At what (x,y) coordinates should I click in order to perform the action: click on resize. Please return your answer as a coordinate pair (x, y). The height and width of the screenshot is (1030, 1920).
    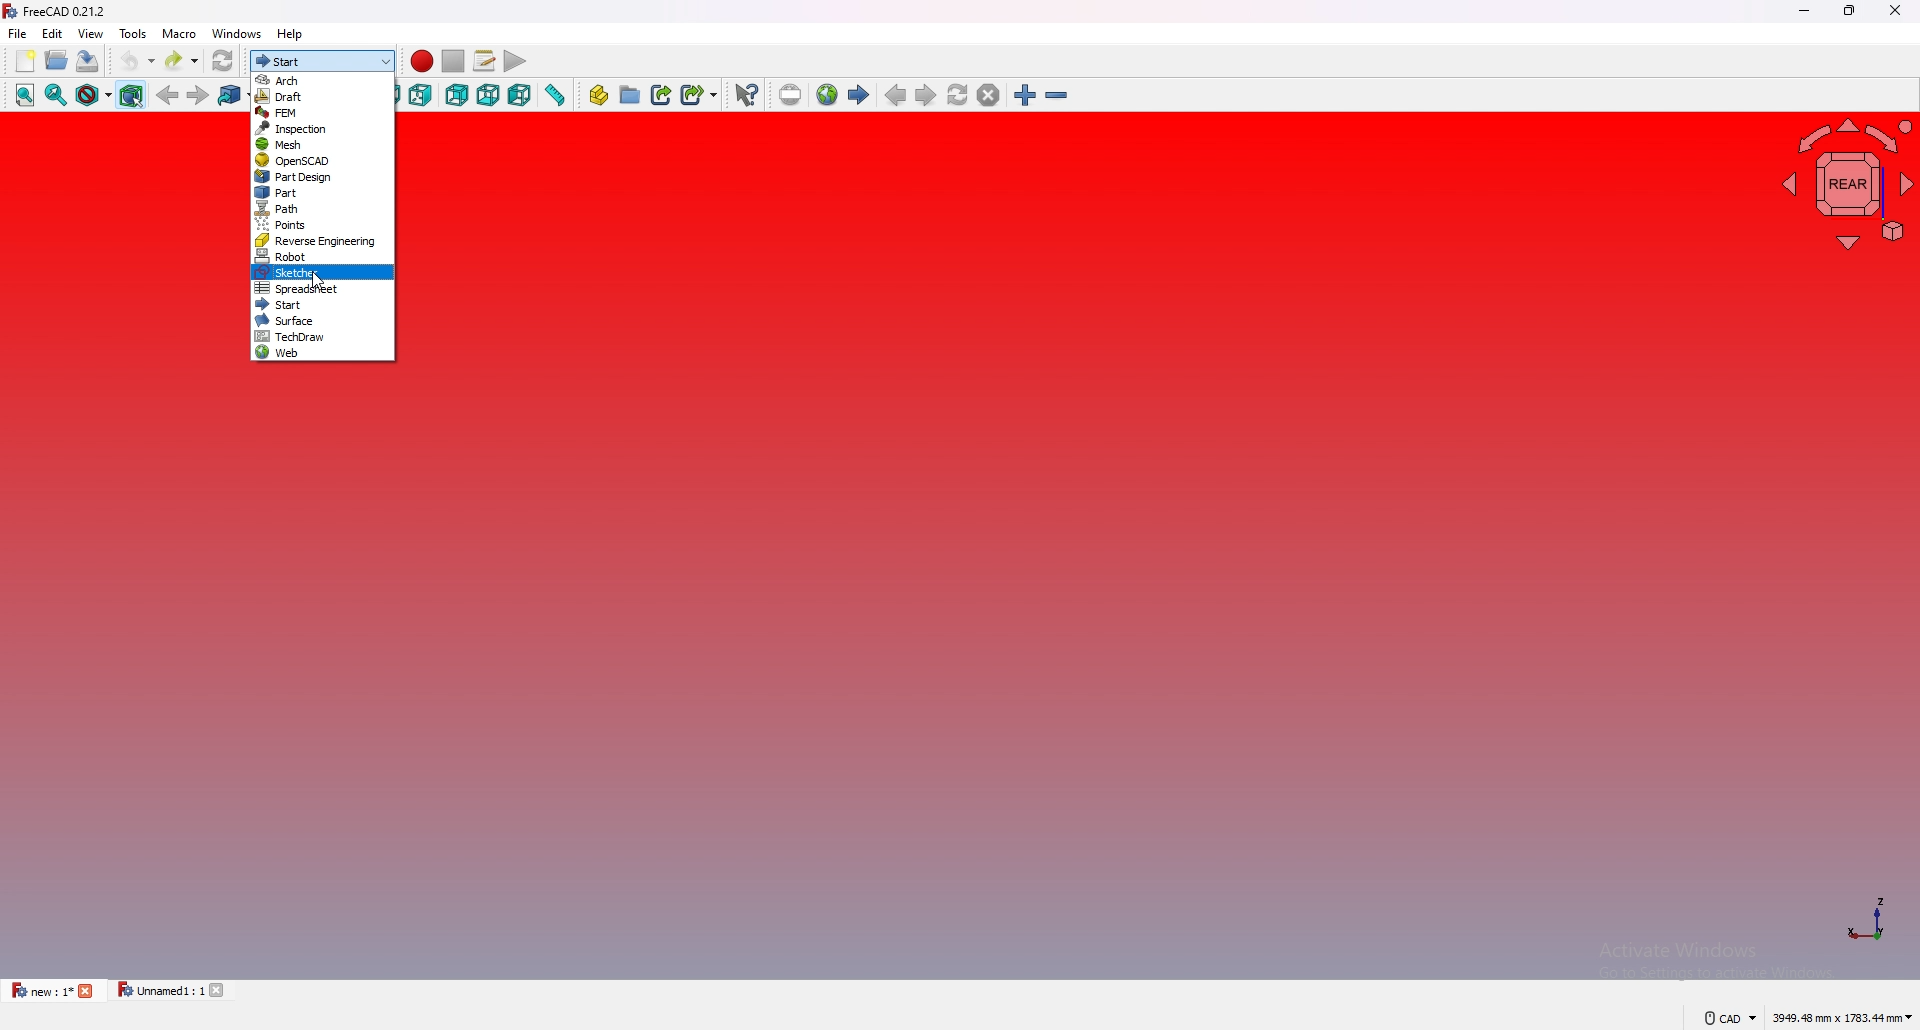
    Looking at the image, I should click on (1851, 10).